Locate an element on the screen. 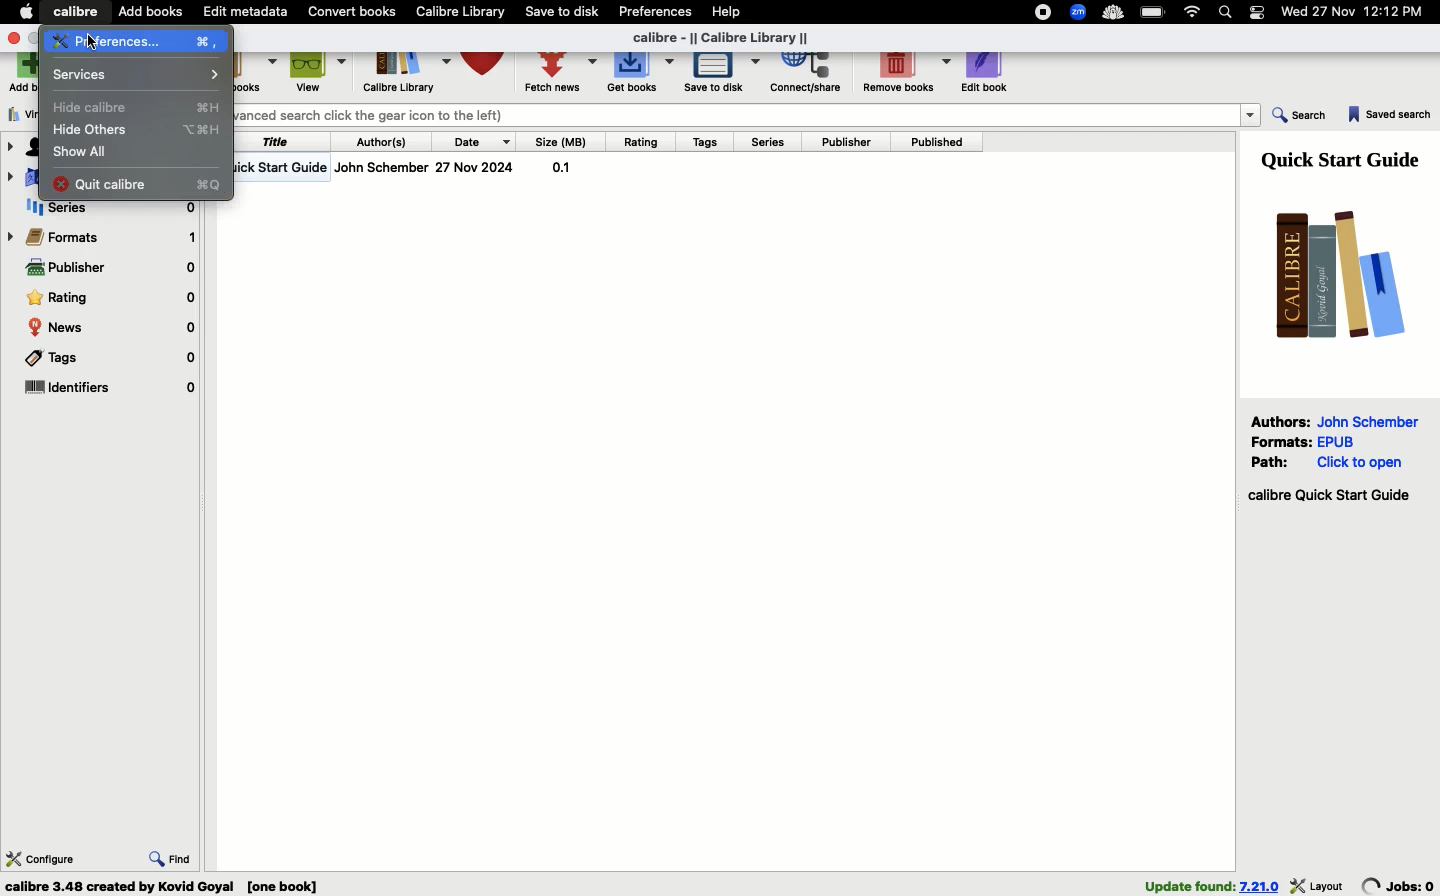 This screenshot has height=896, width=1440. Preferences is located at coordinates (657, 10).